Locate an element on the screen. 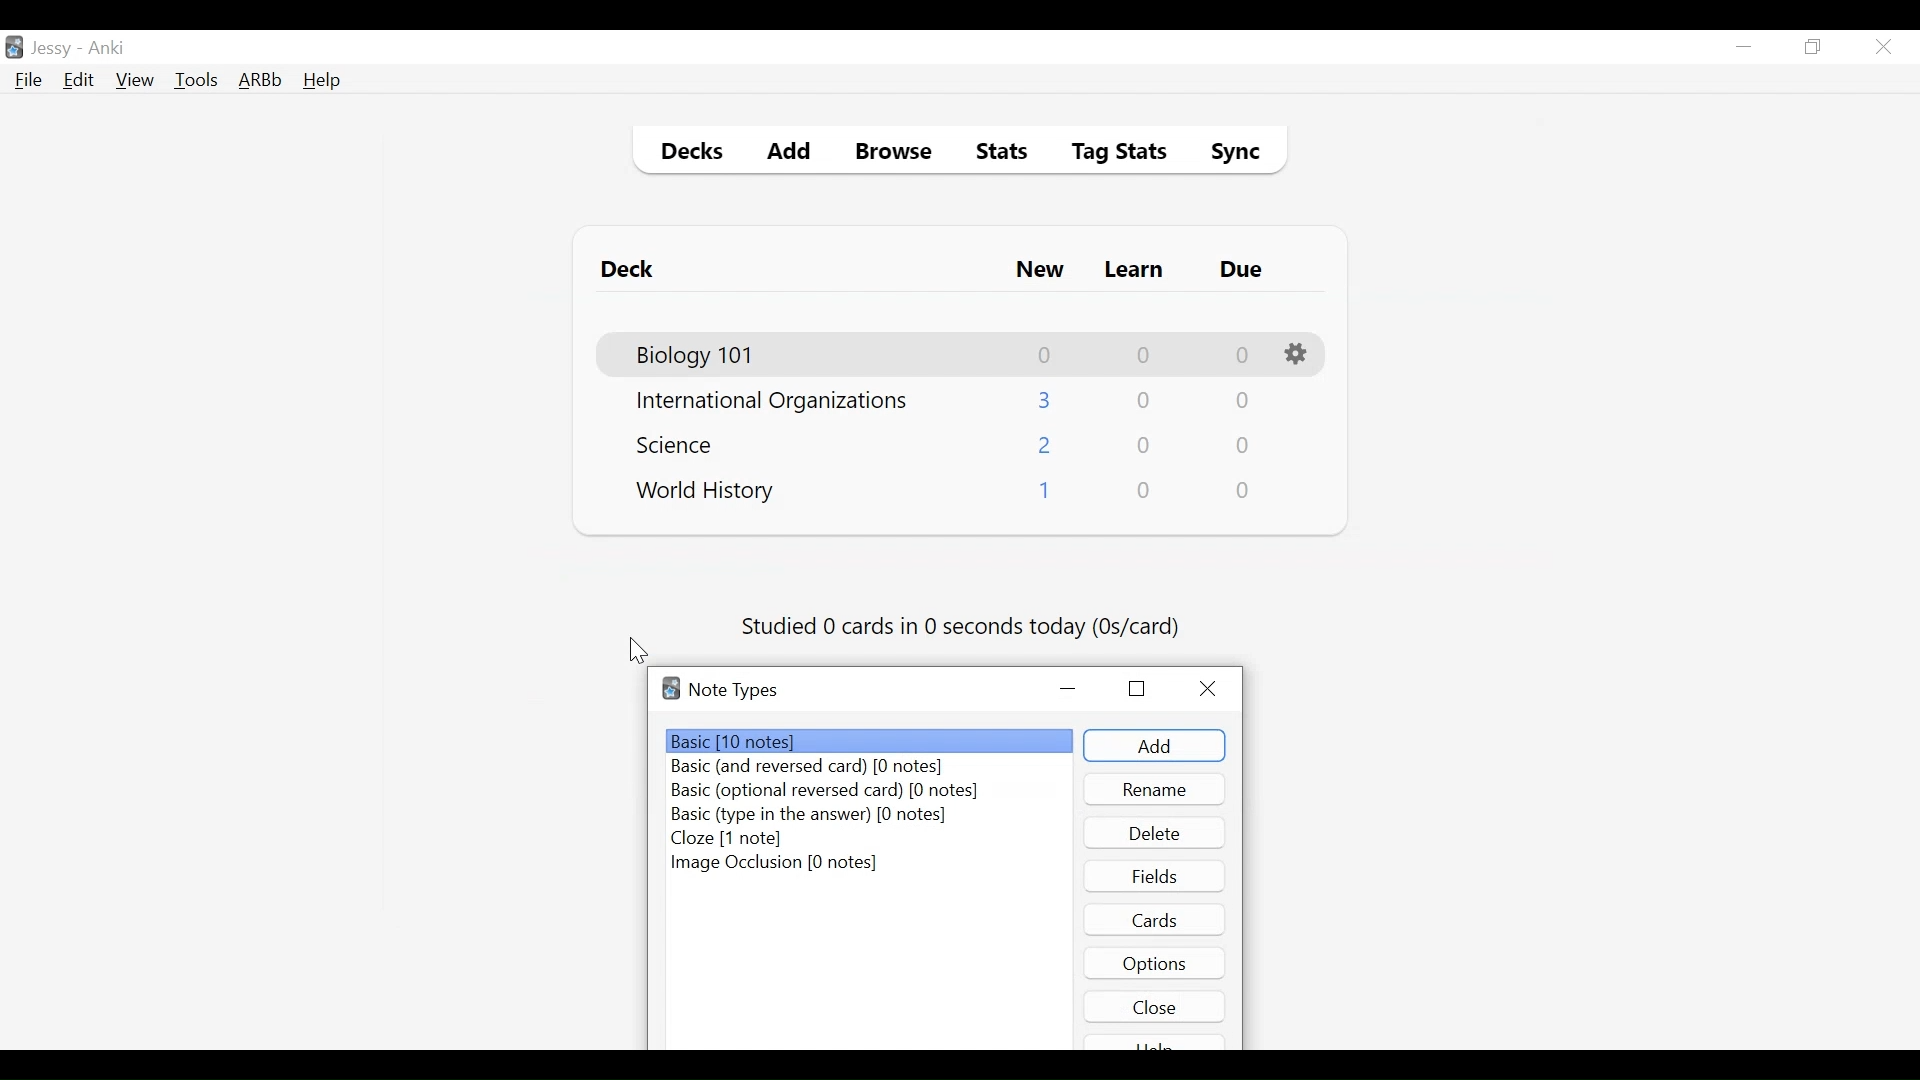 The width and height of the screenshot is (1920, 1080). Studied number of cards in second today (os/card) is located at coordinates (963, 628).